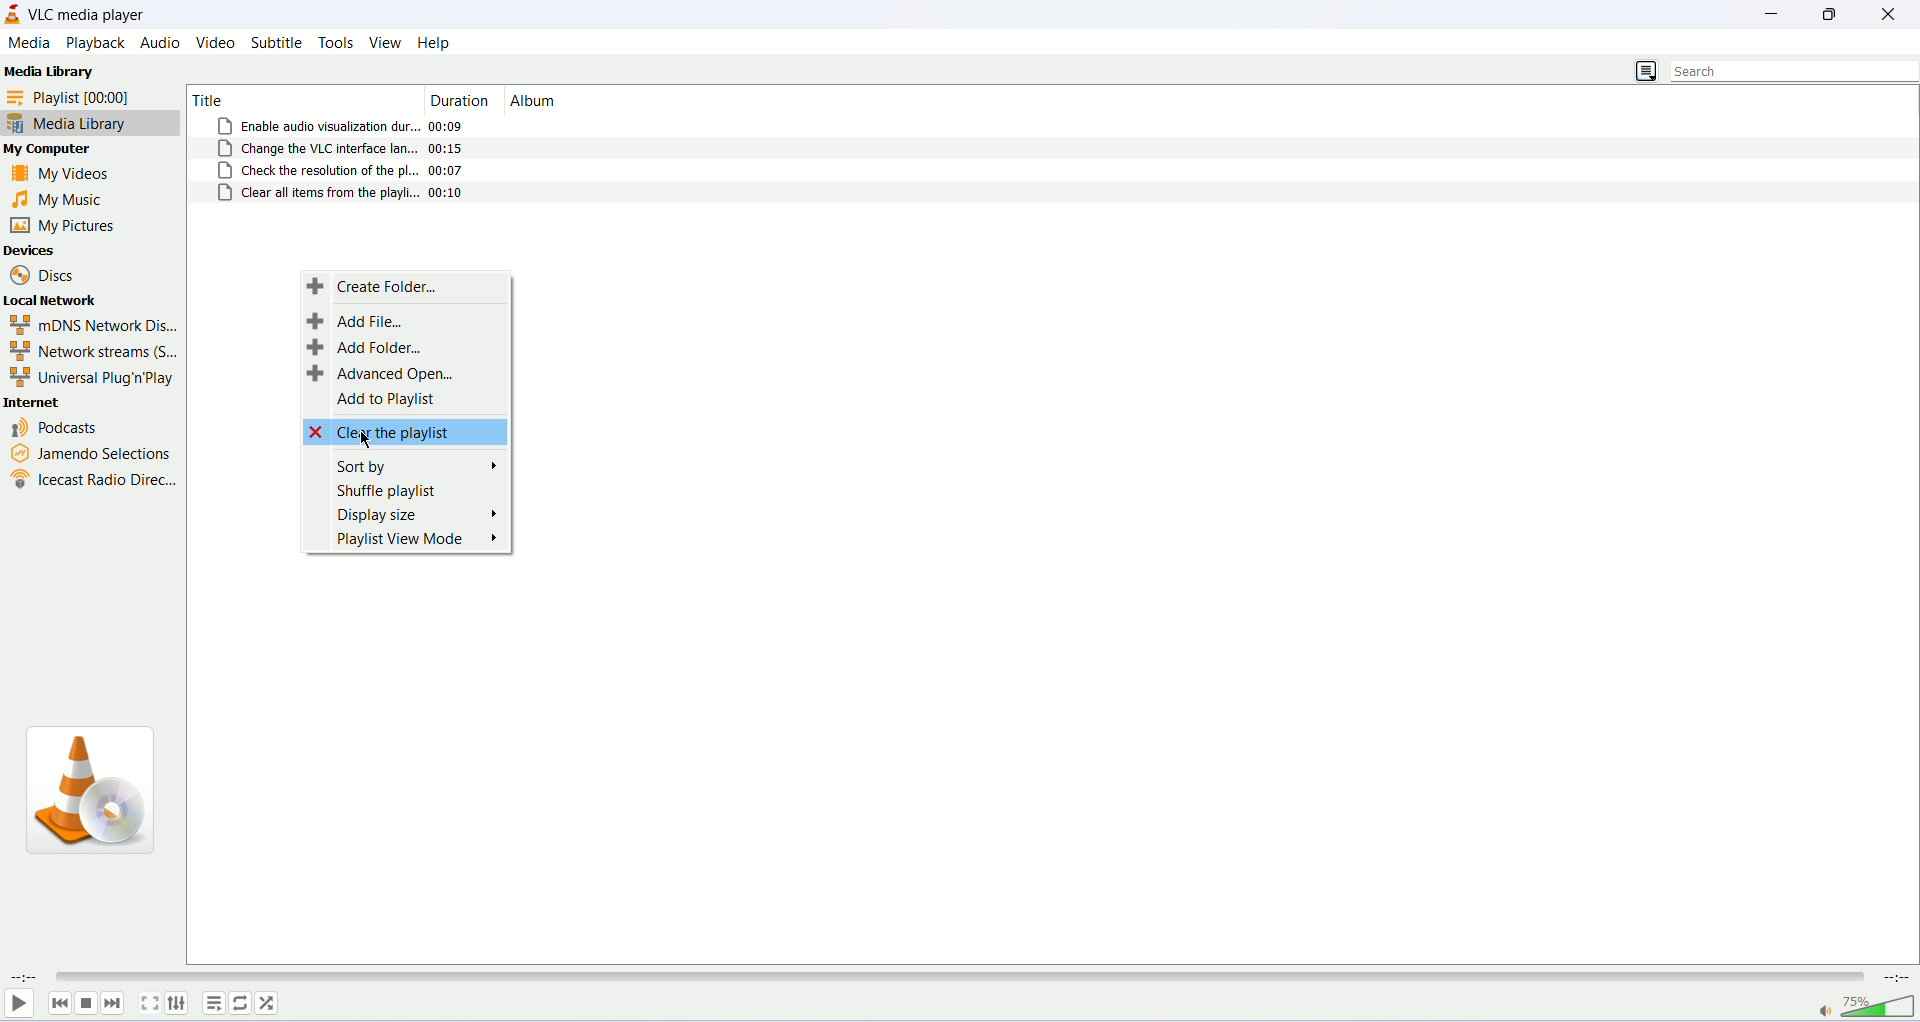 This screenshot has width=1920, height=1022. I want to click on advanced open, so click(380, 373).